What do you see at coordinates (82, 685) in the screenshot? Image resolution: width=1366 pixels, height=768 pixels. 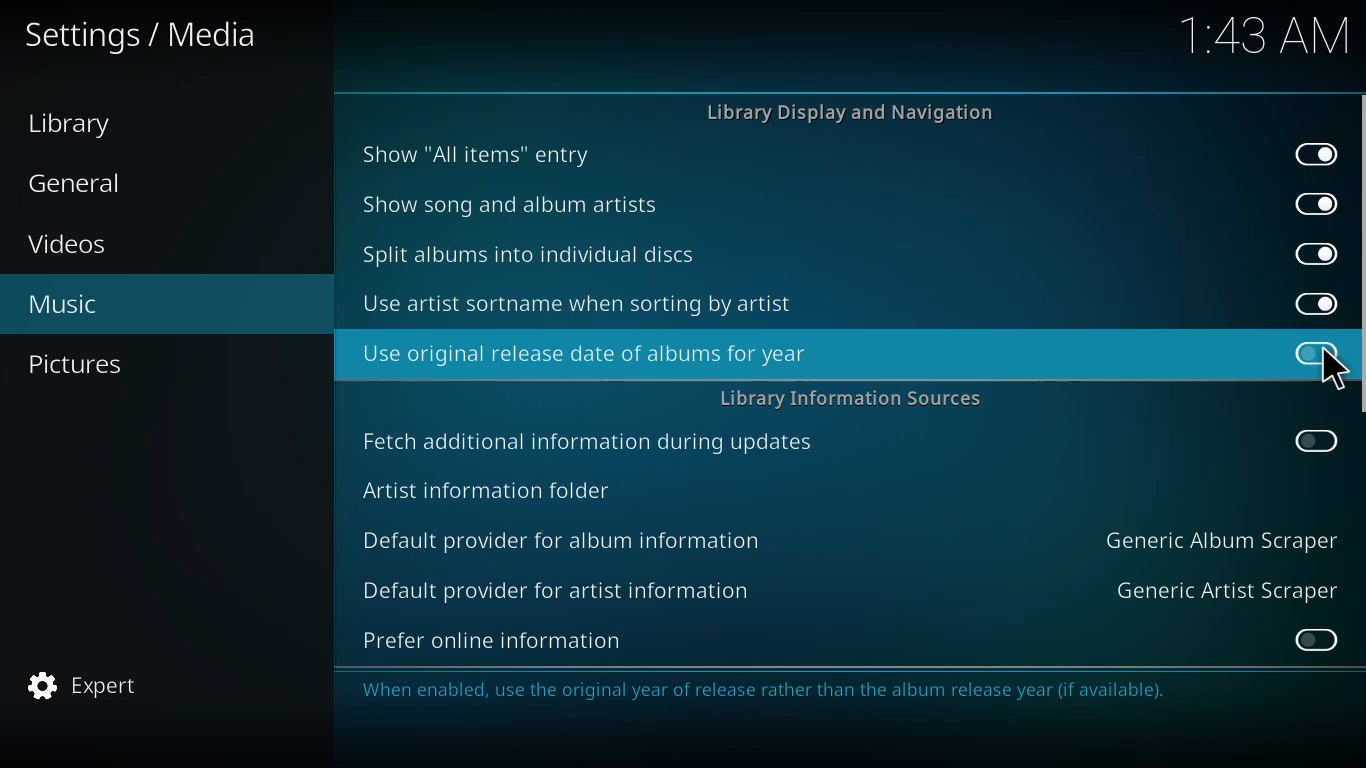 I see `expert` at bounding box center [82, 685].